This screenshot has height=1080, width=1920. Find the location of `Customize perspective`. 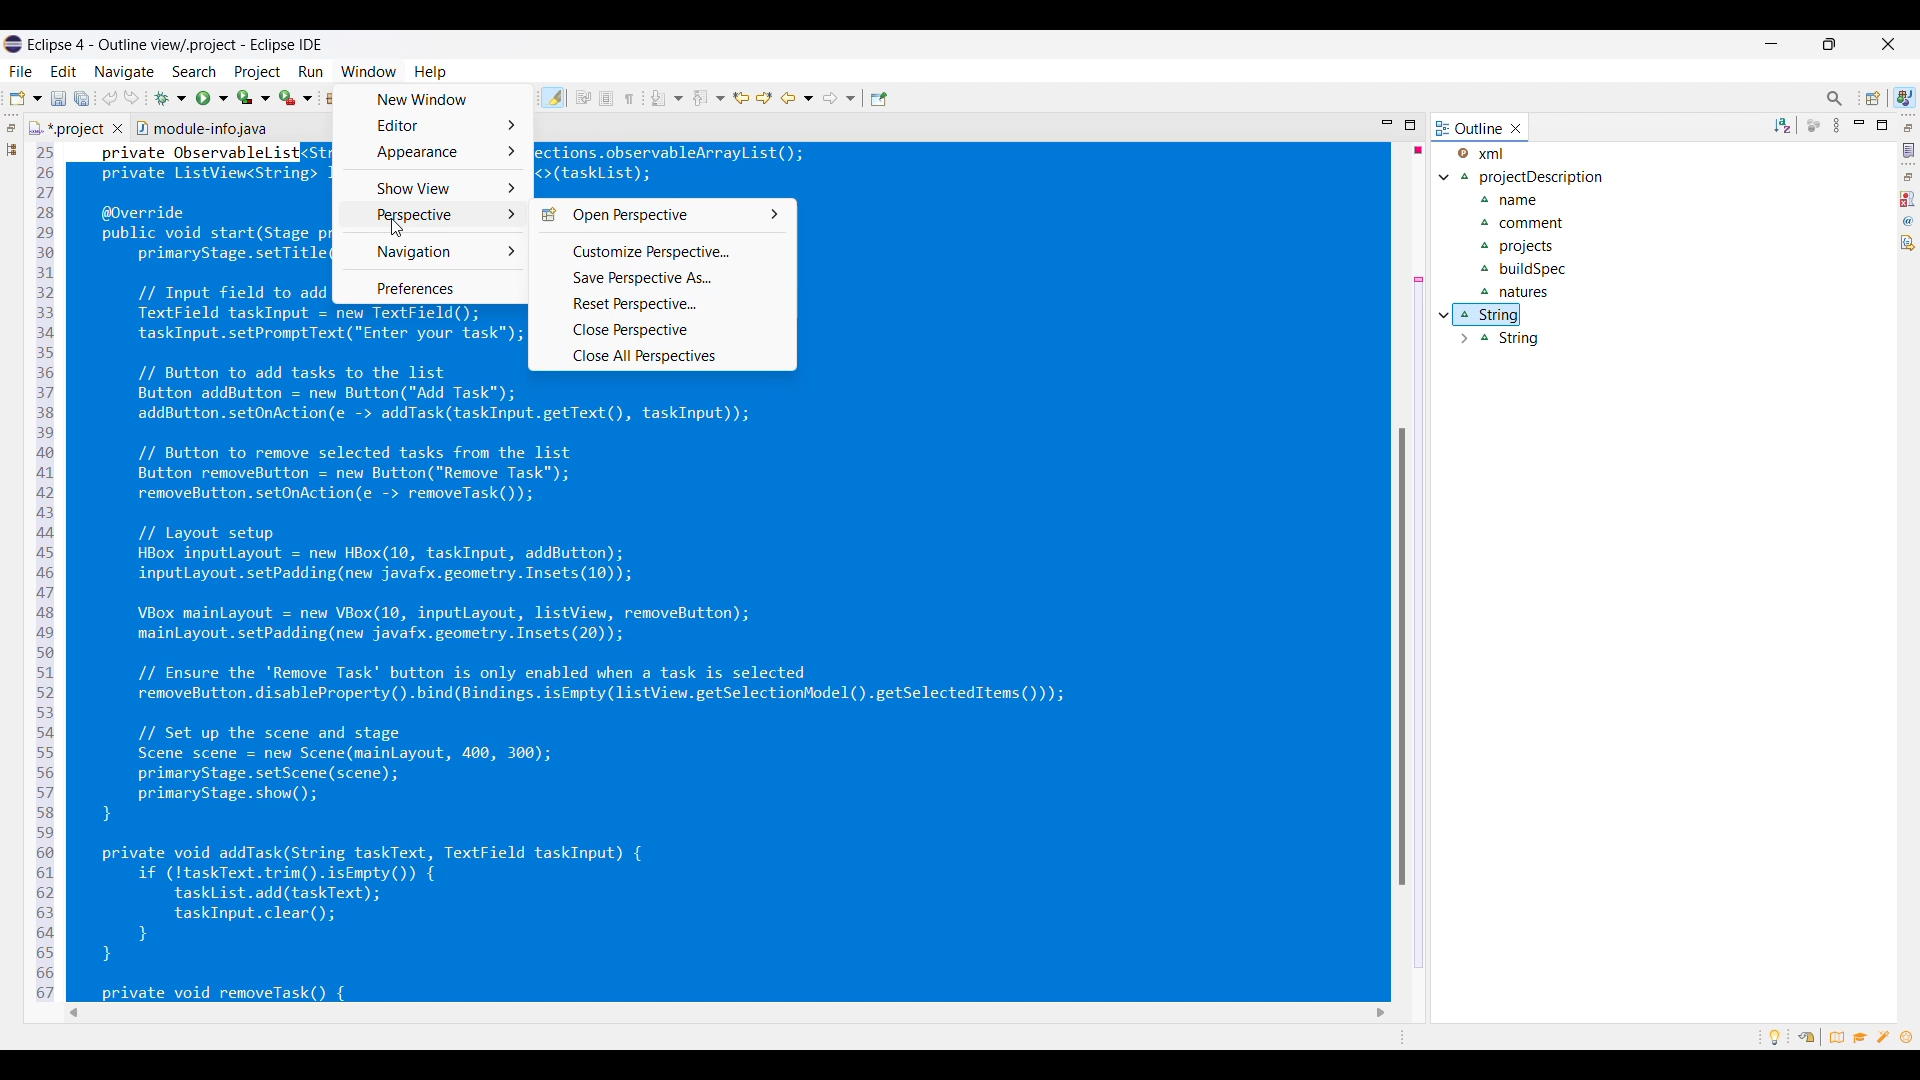

Customize perspective is located at coordinates (662, 251).